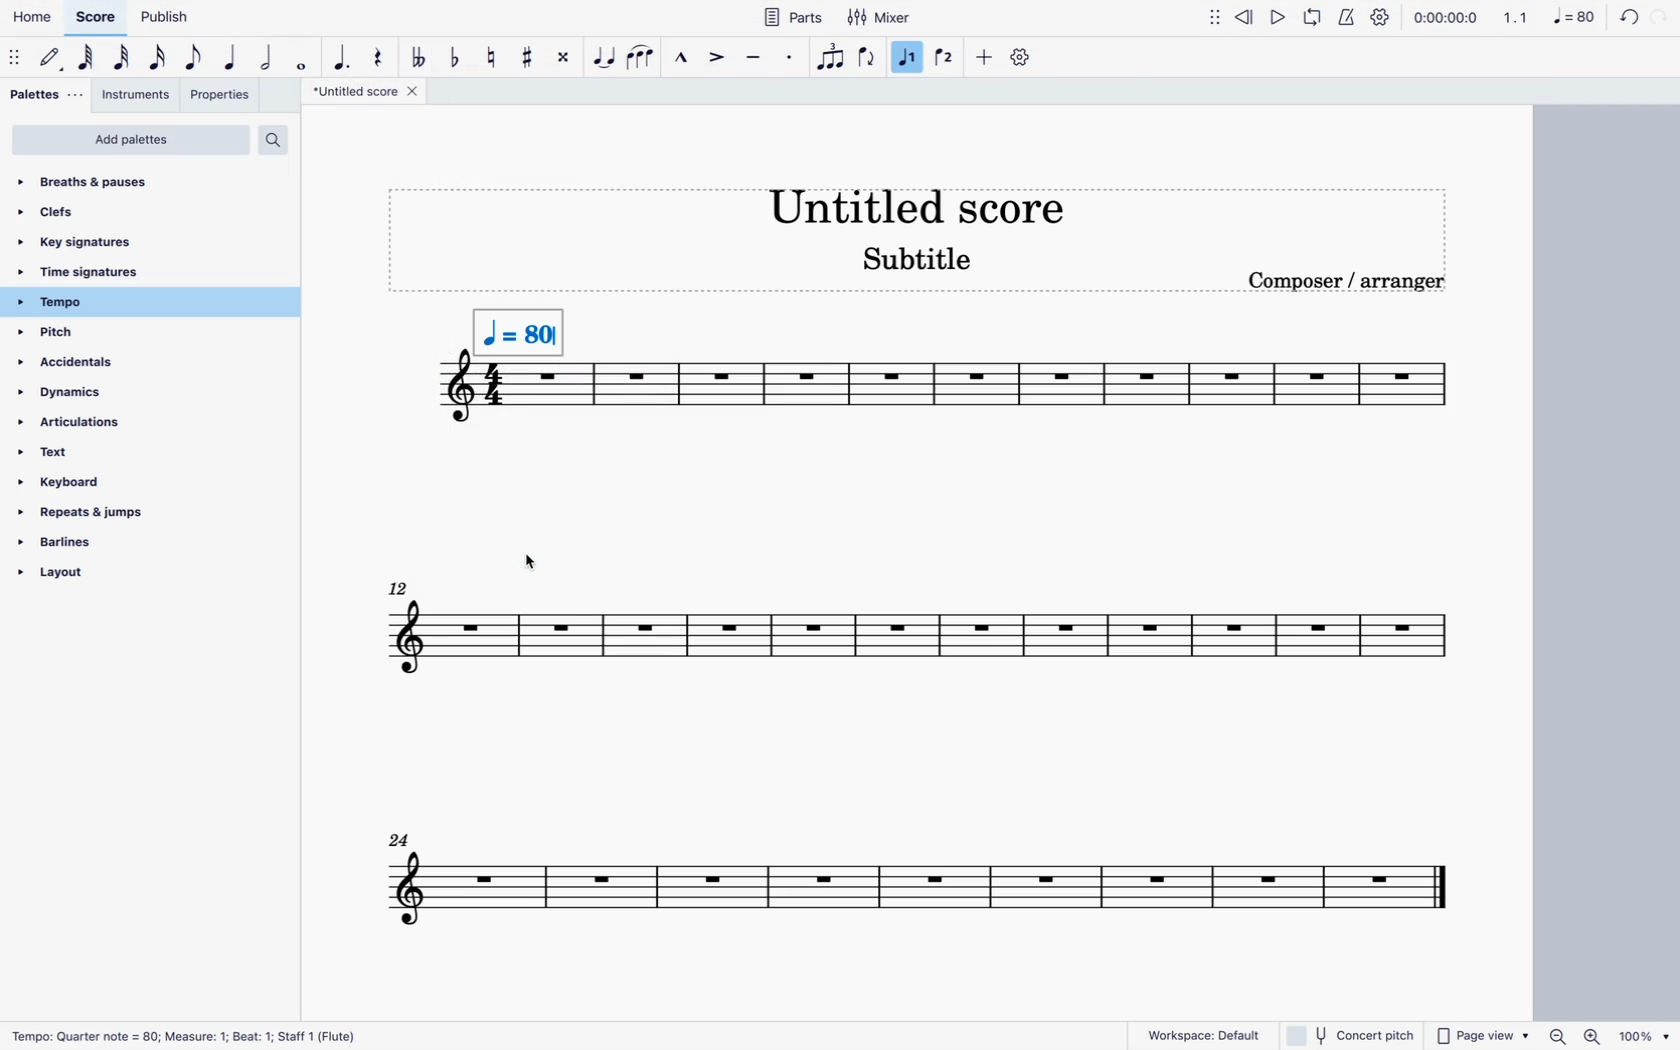 The image size is (1680, 1050). What do you see at coordinates (100, 484) in the screenshot?
I see `keyboard` at bounding box center [100, 484].